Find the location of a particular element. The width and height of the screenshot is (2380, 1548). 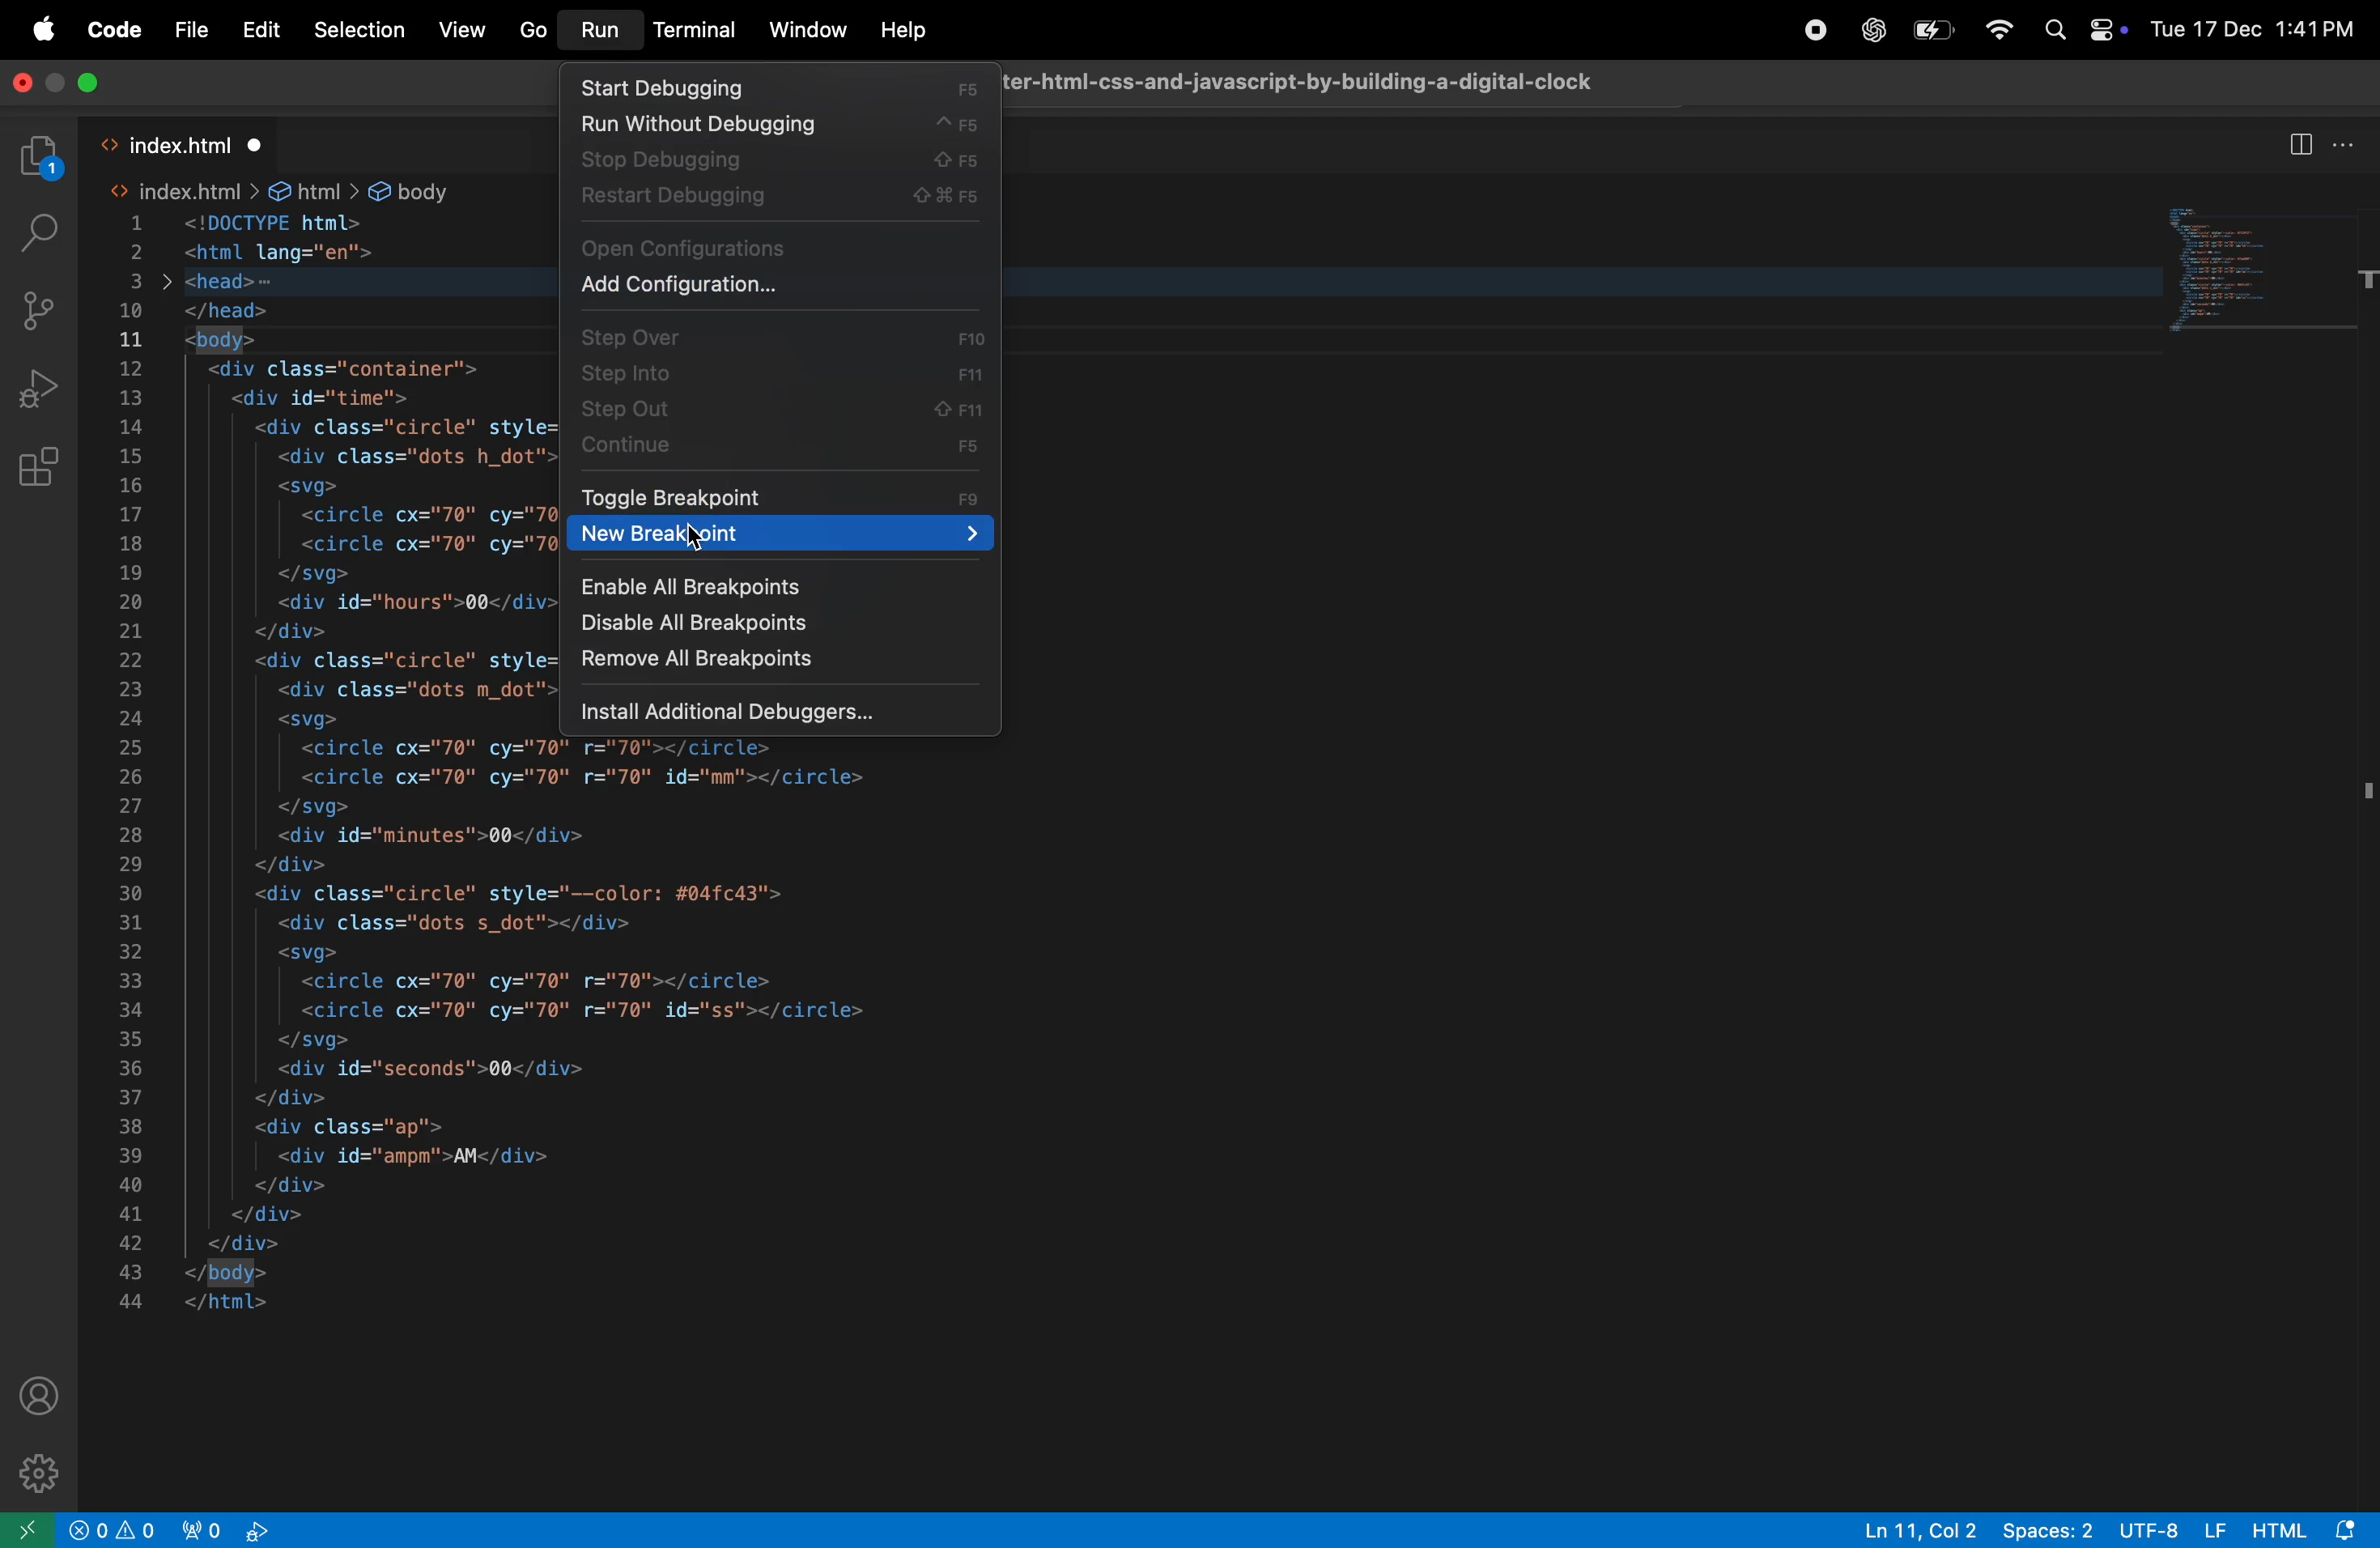

explore is located at coordinates (41, 159).